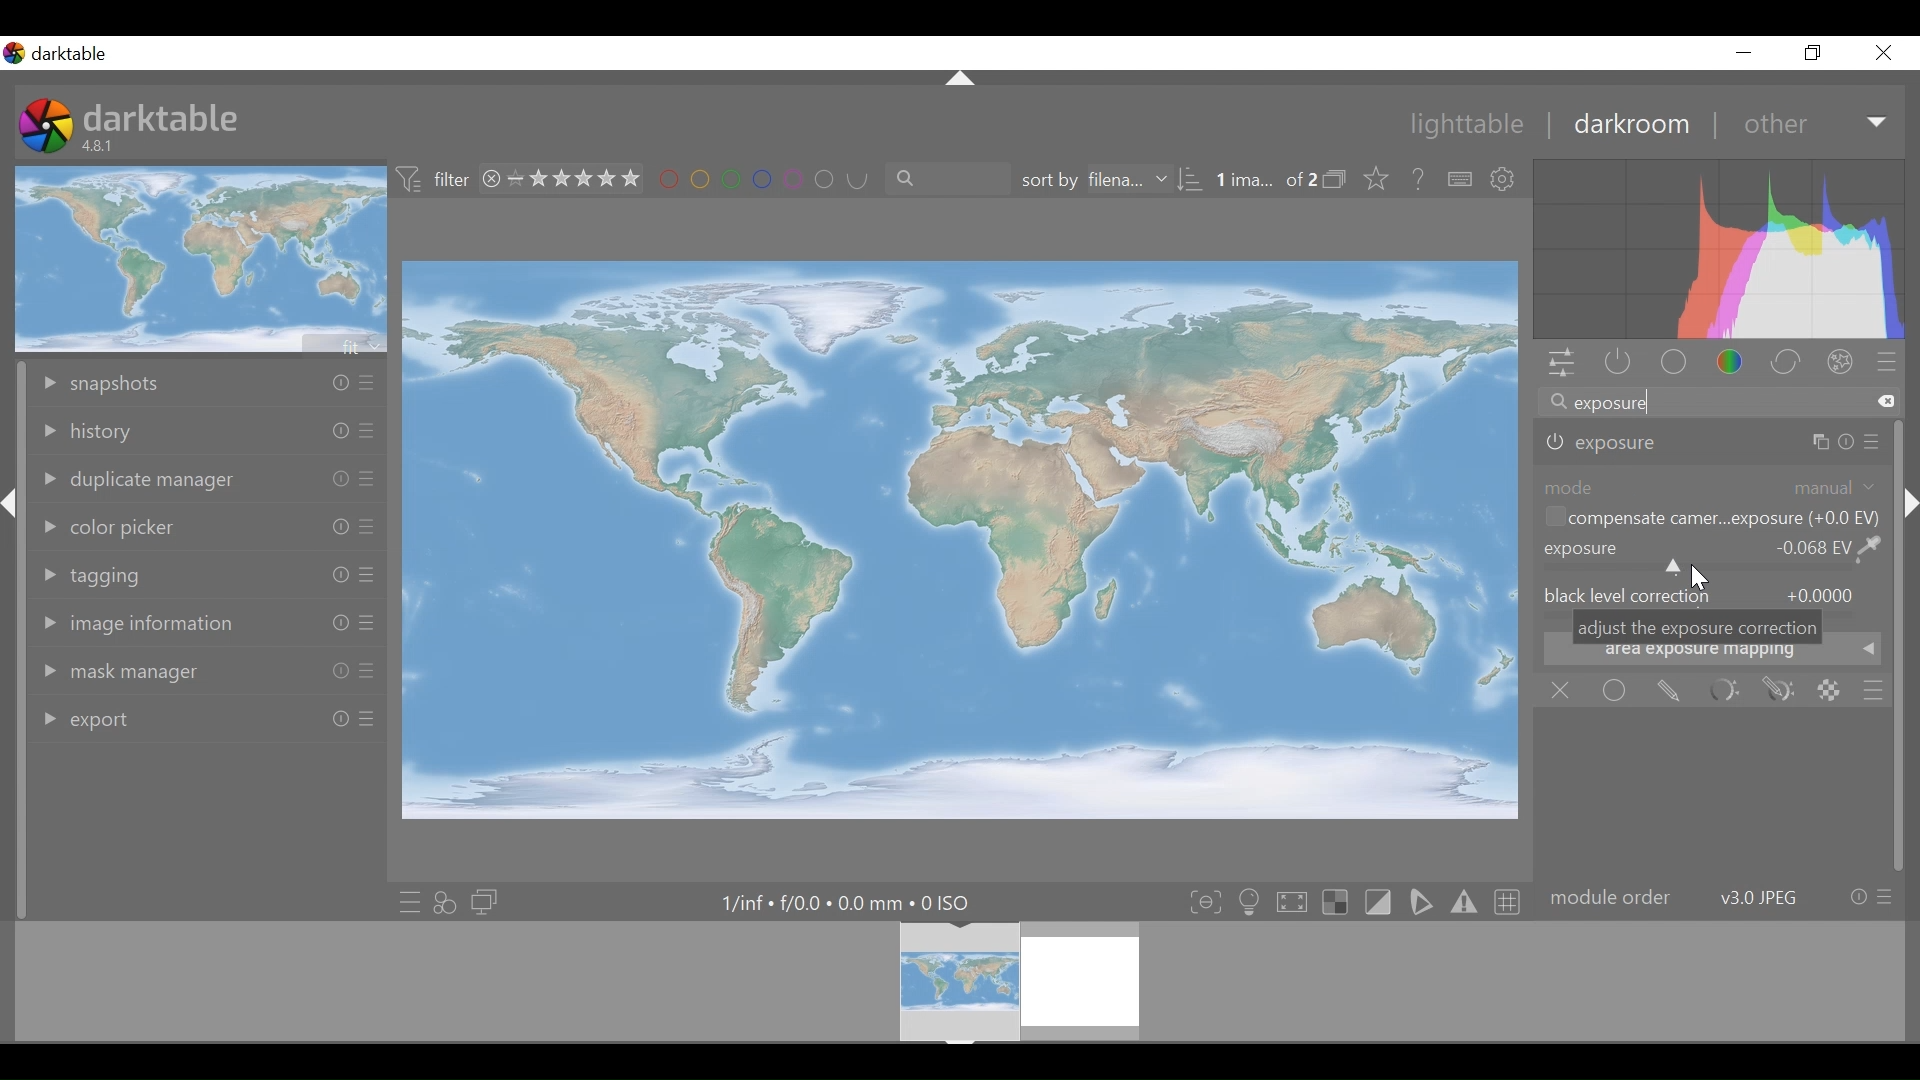 The height and width of the screenshot is (1080, 1920). Describe the element at coordinates (14, 728) in the screenshot. I see `vertical scroll bar` at that location.